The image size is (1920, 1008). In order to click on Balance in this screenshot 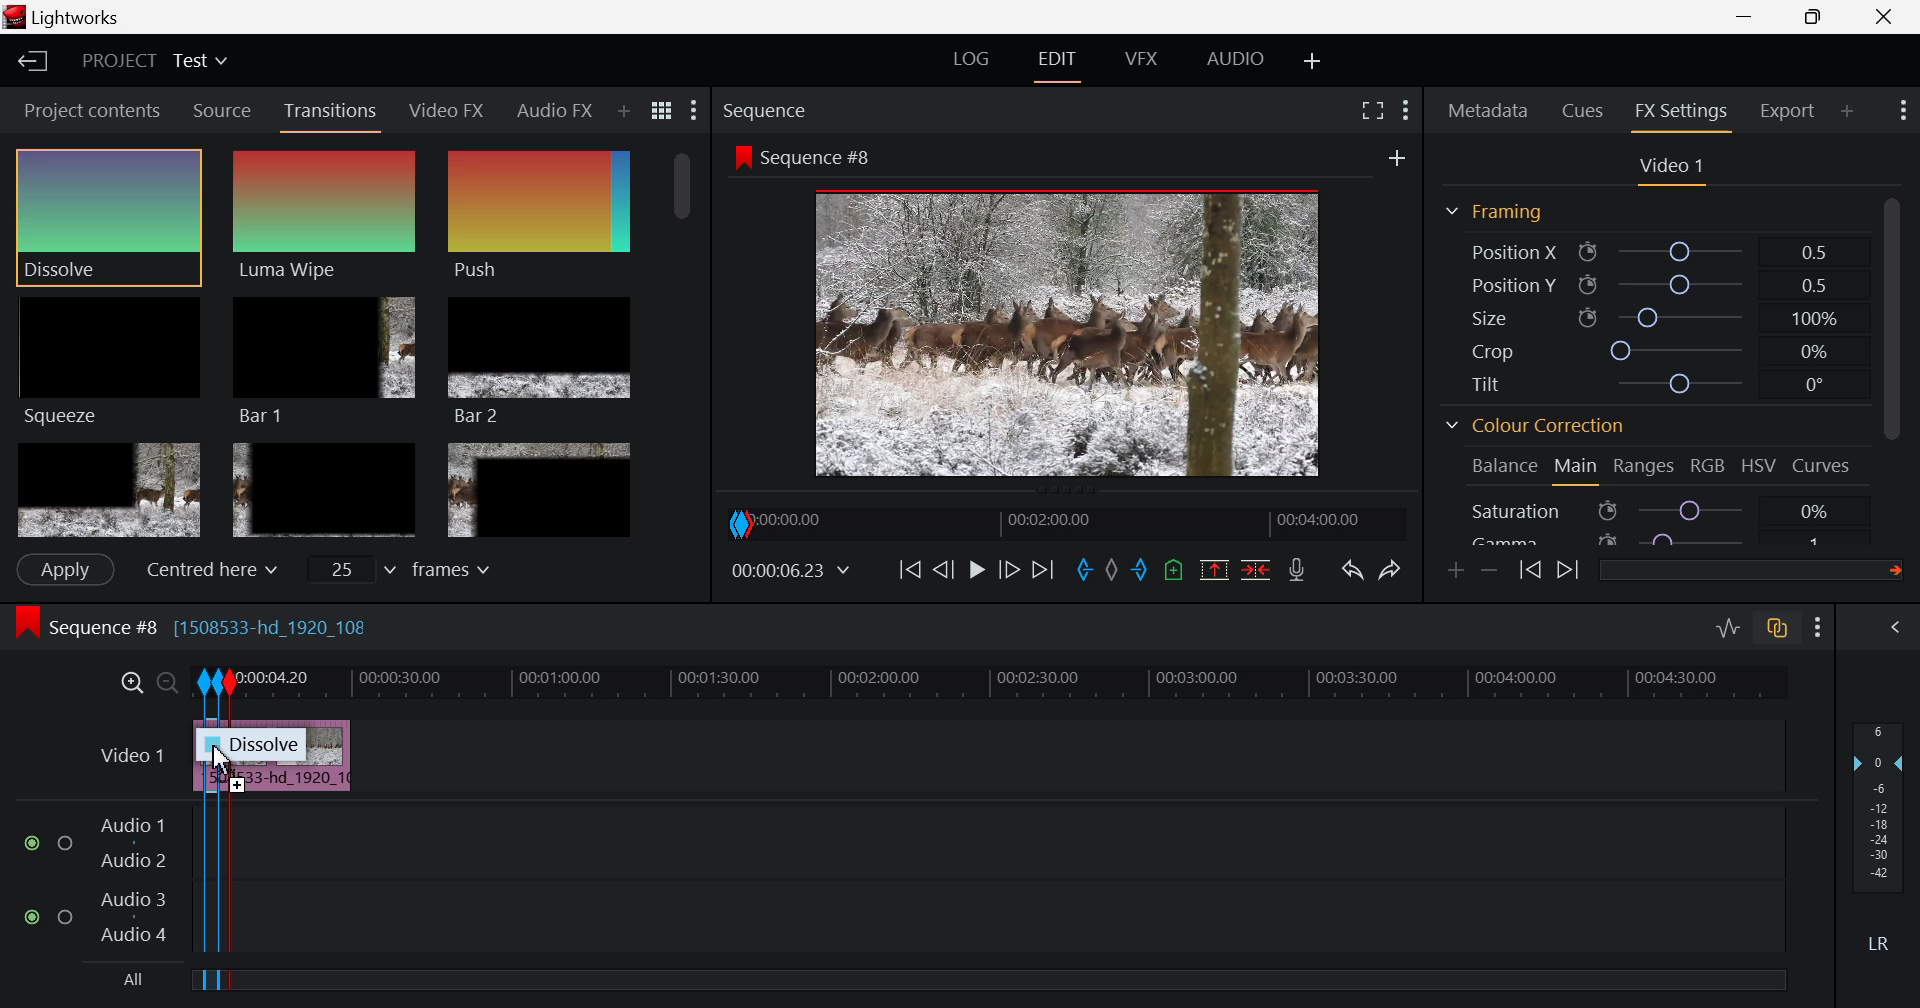, I will do `click(1505, 467)`.